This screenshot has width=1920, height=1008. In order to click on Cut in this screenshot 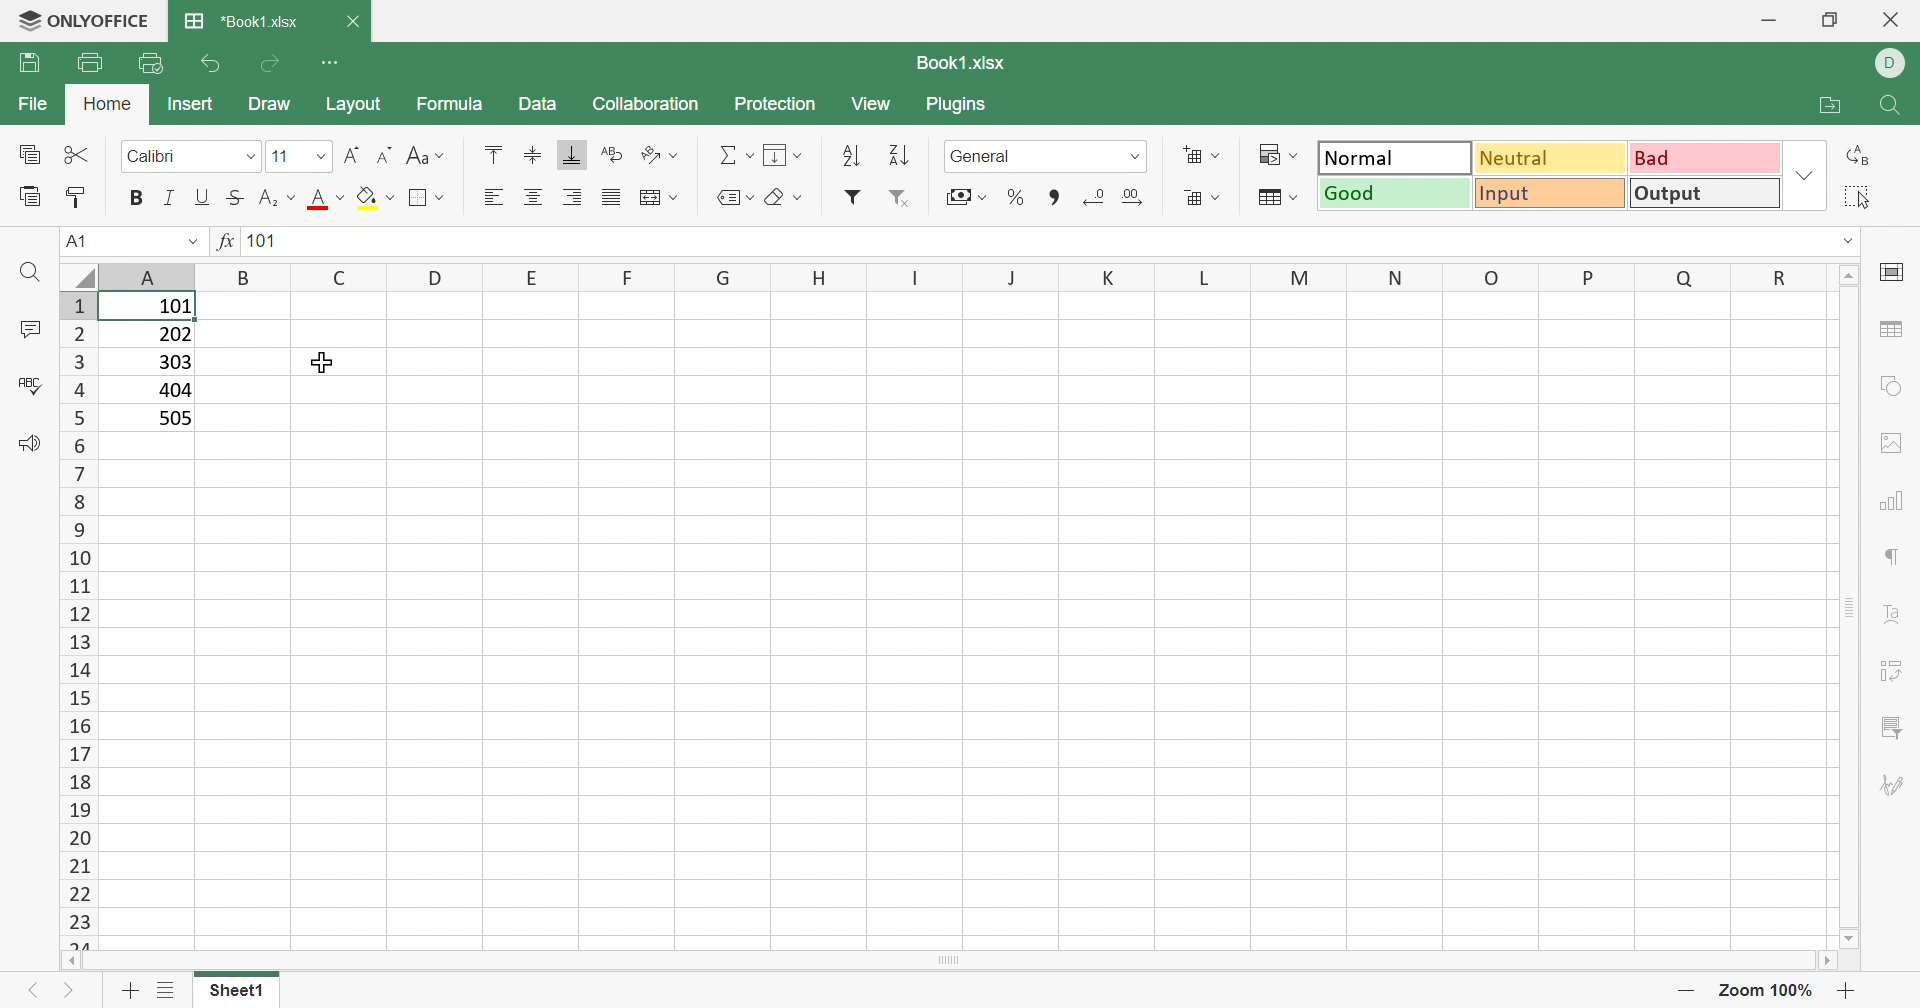, I will do `click(79, 155)`.